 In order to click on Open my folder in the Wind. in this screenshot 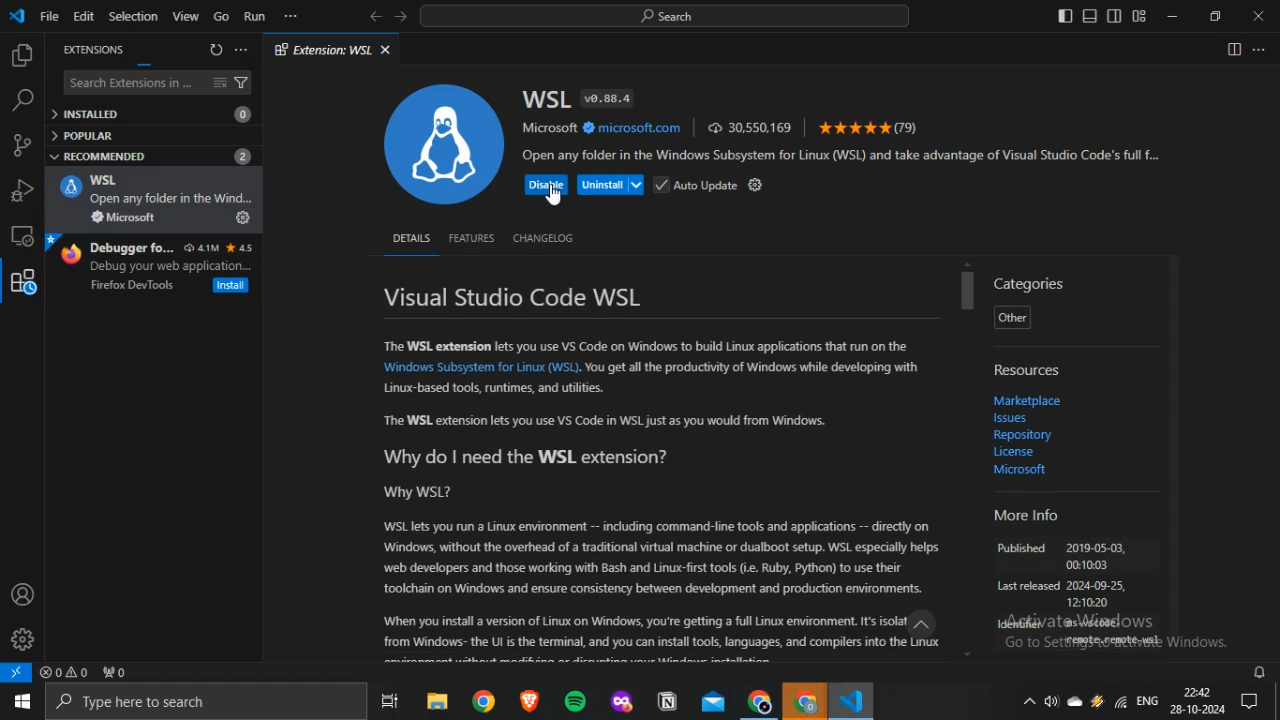, I will do `click(173, 199)`.